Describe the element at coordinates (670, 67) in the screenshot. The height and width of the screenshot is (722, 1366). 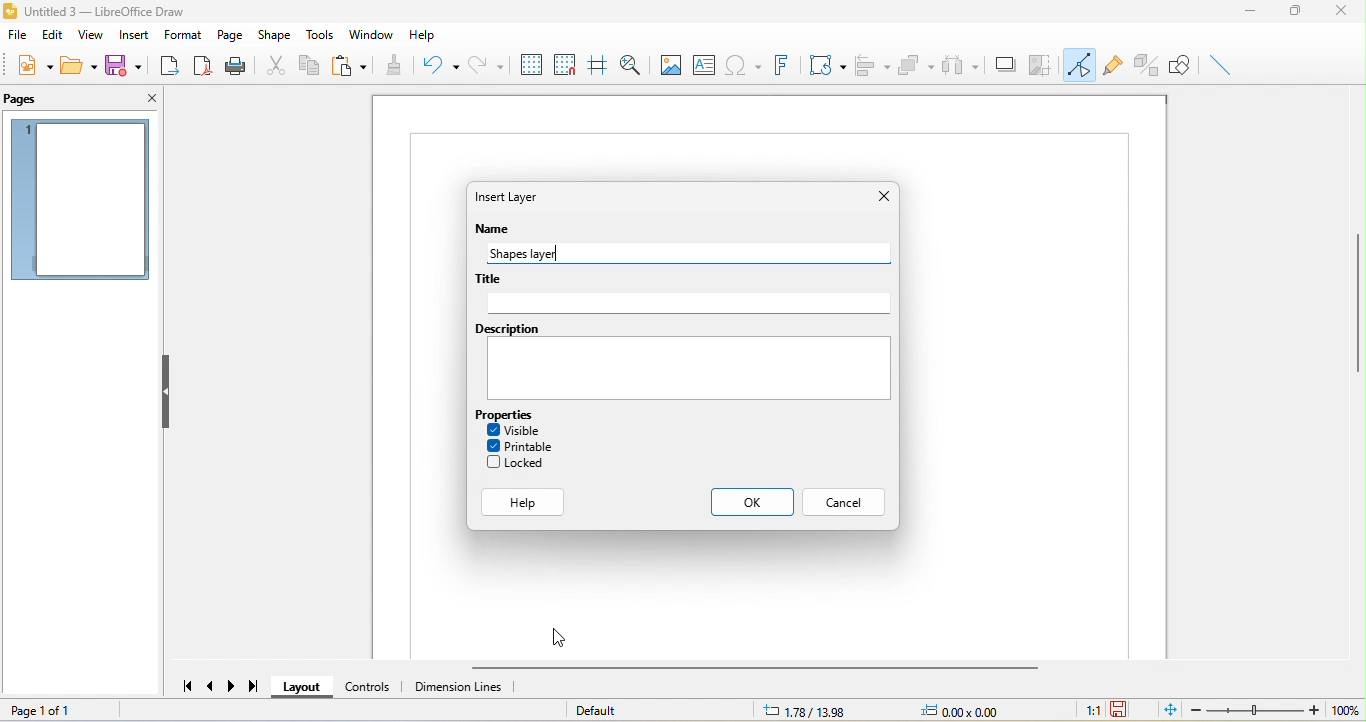
I see `image` at that location.